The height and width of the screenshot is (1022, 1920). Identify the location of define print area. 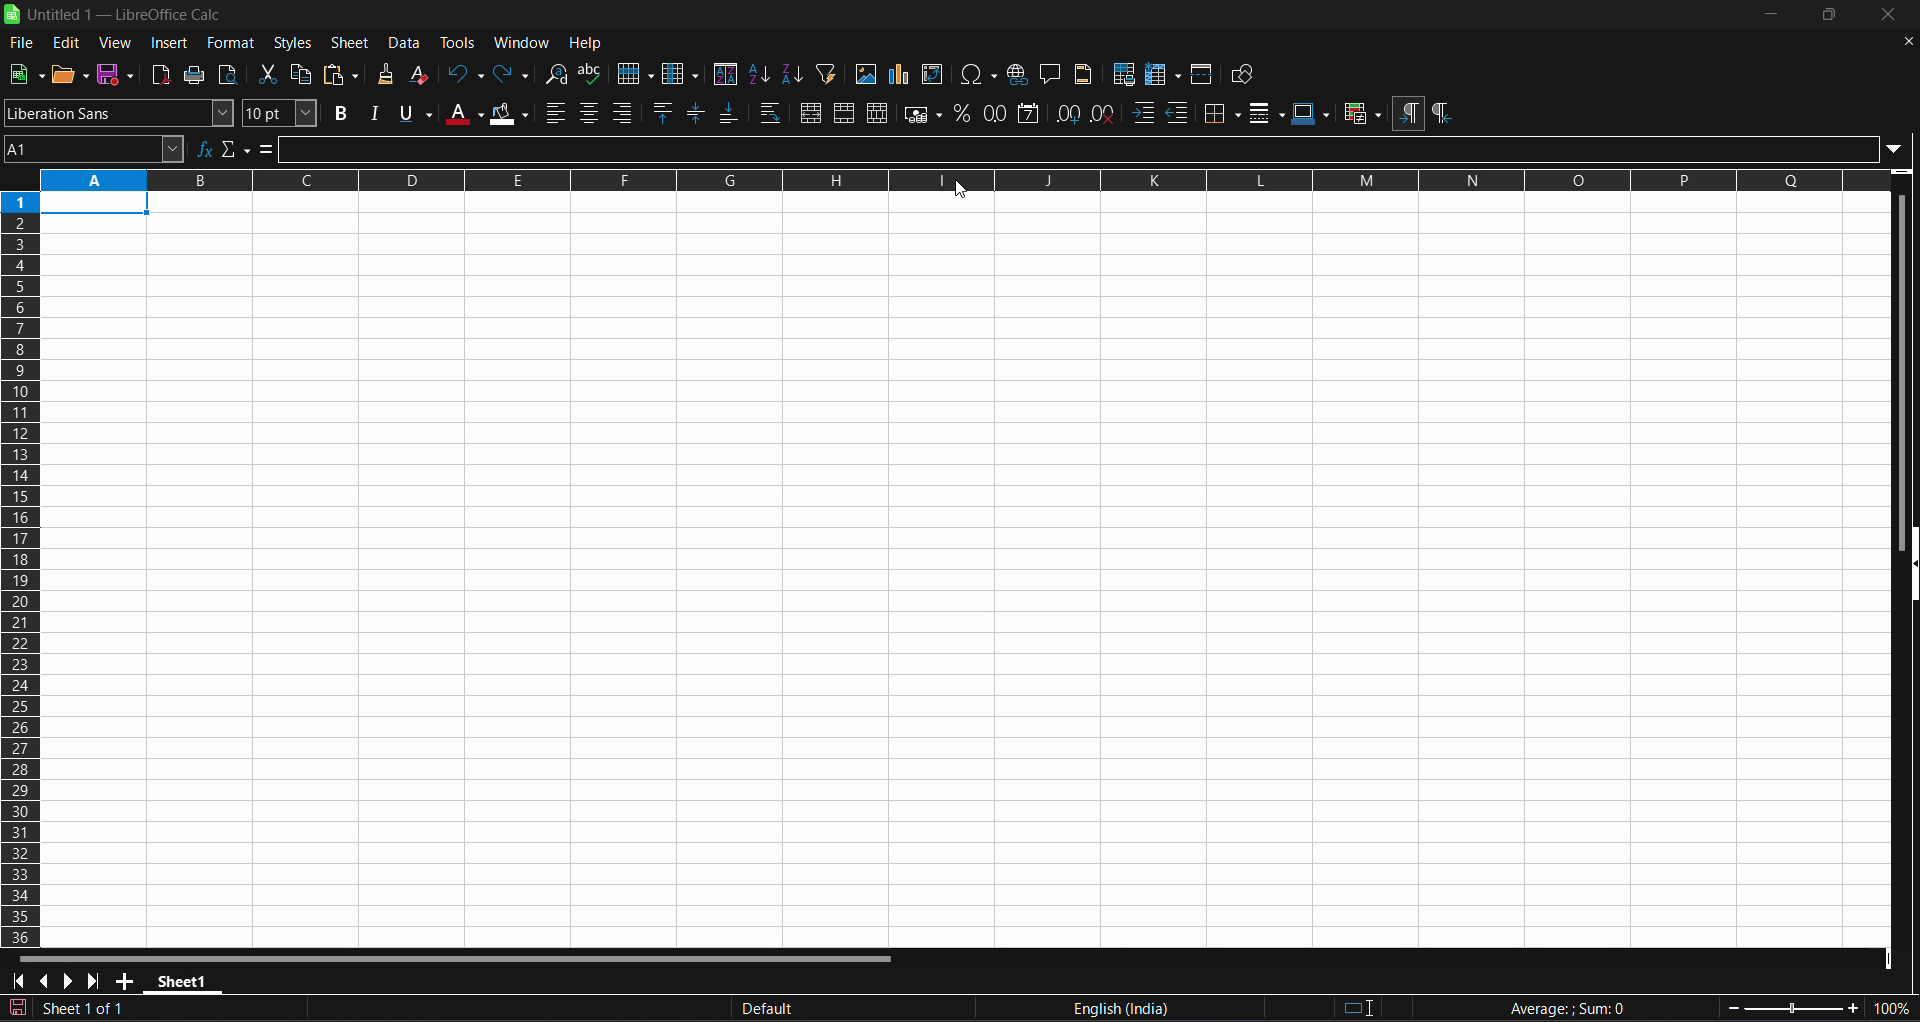
(1122, 74).